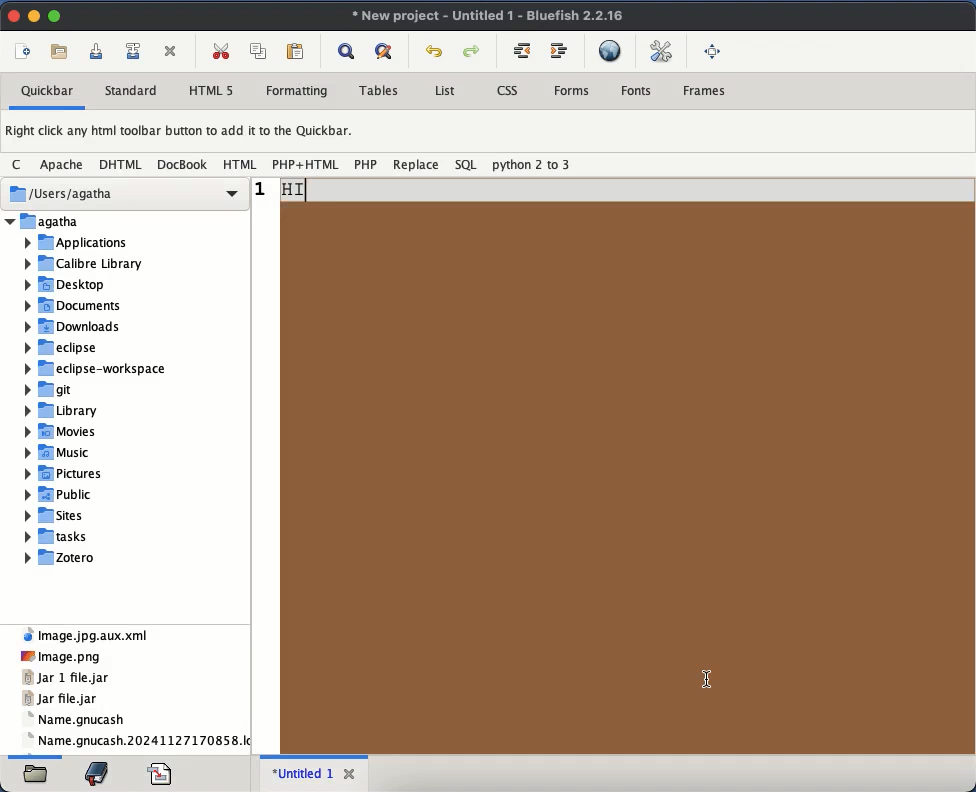 This screenshot has height=792, width=976. Describe the element at coordinates (15, 15) in the screenshot. I see `close` at that location.